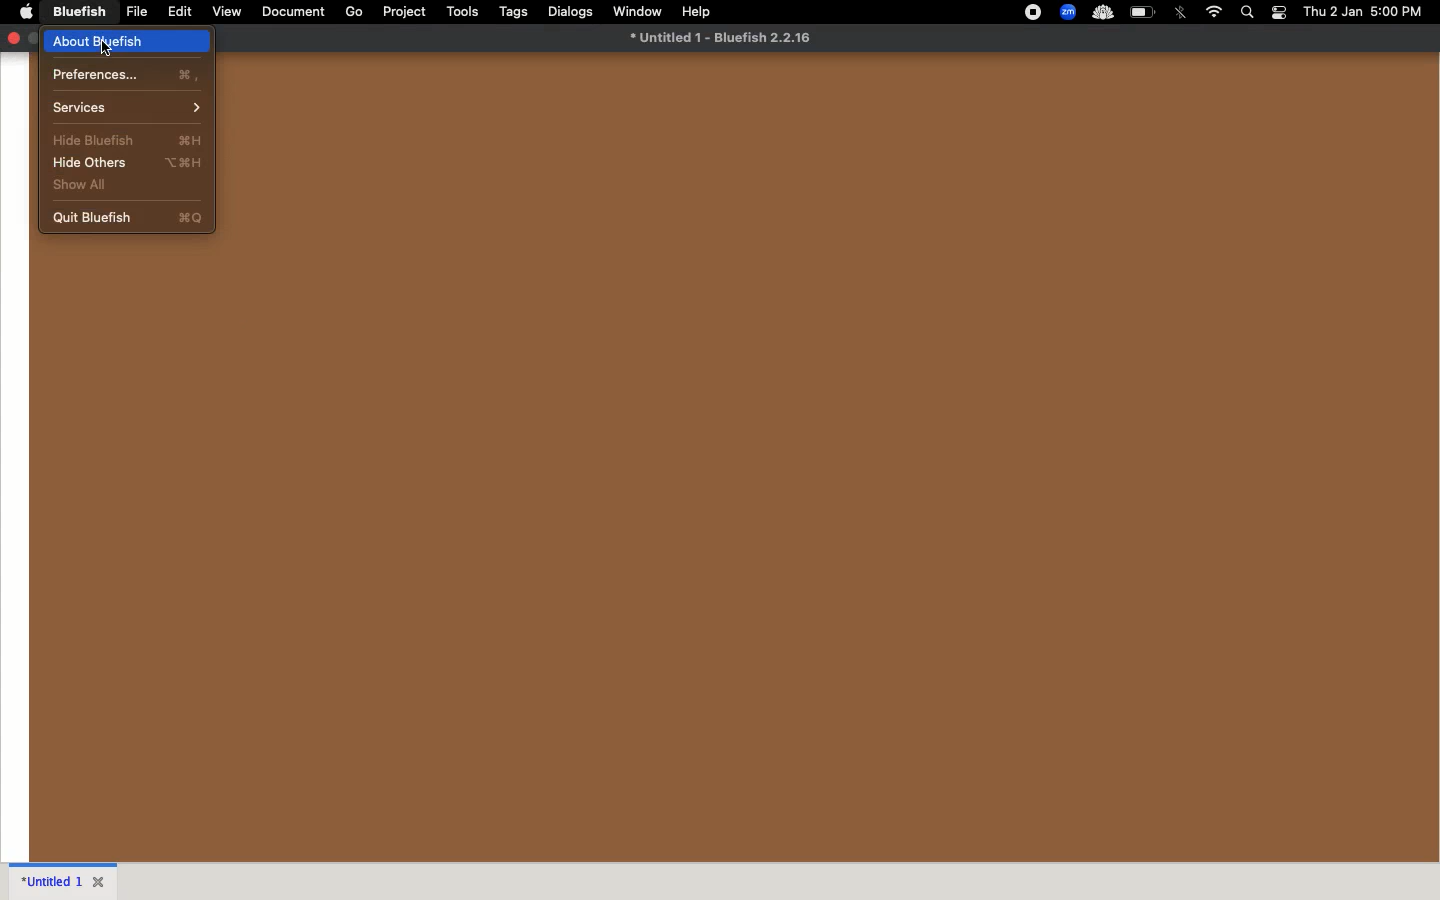 The height and width of the screenshot is (900, 1440). Describe the element at coordinates (1184, 13) in the screenshot. I see `bluetooth` at that location.